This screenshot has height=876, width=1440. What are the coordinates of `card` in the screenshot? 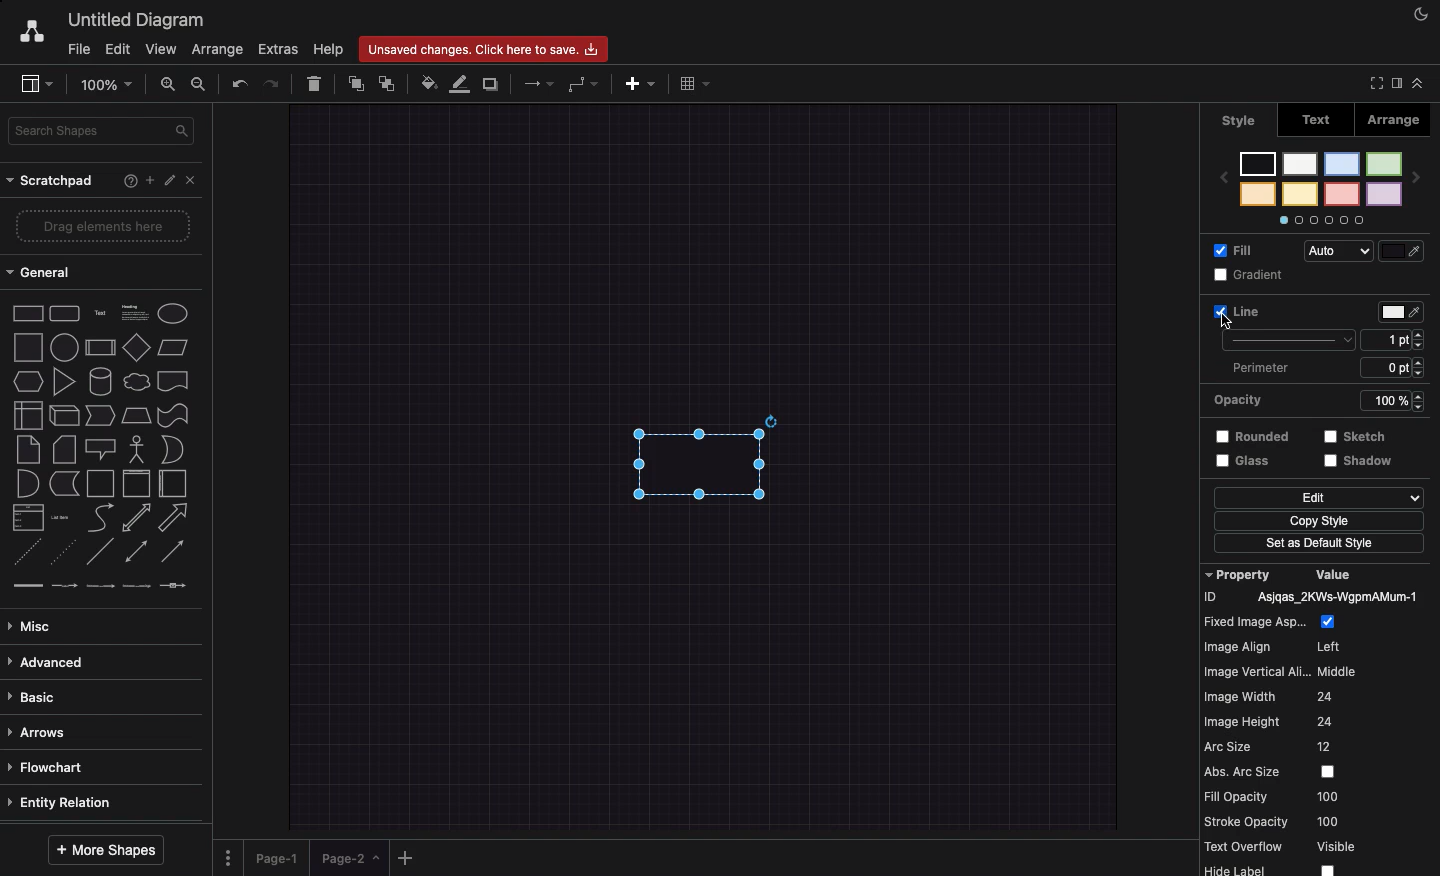 It's located at (63, 448).